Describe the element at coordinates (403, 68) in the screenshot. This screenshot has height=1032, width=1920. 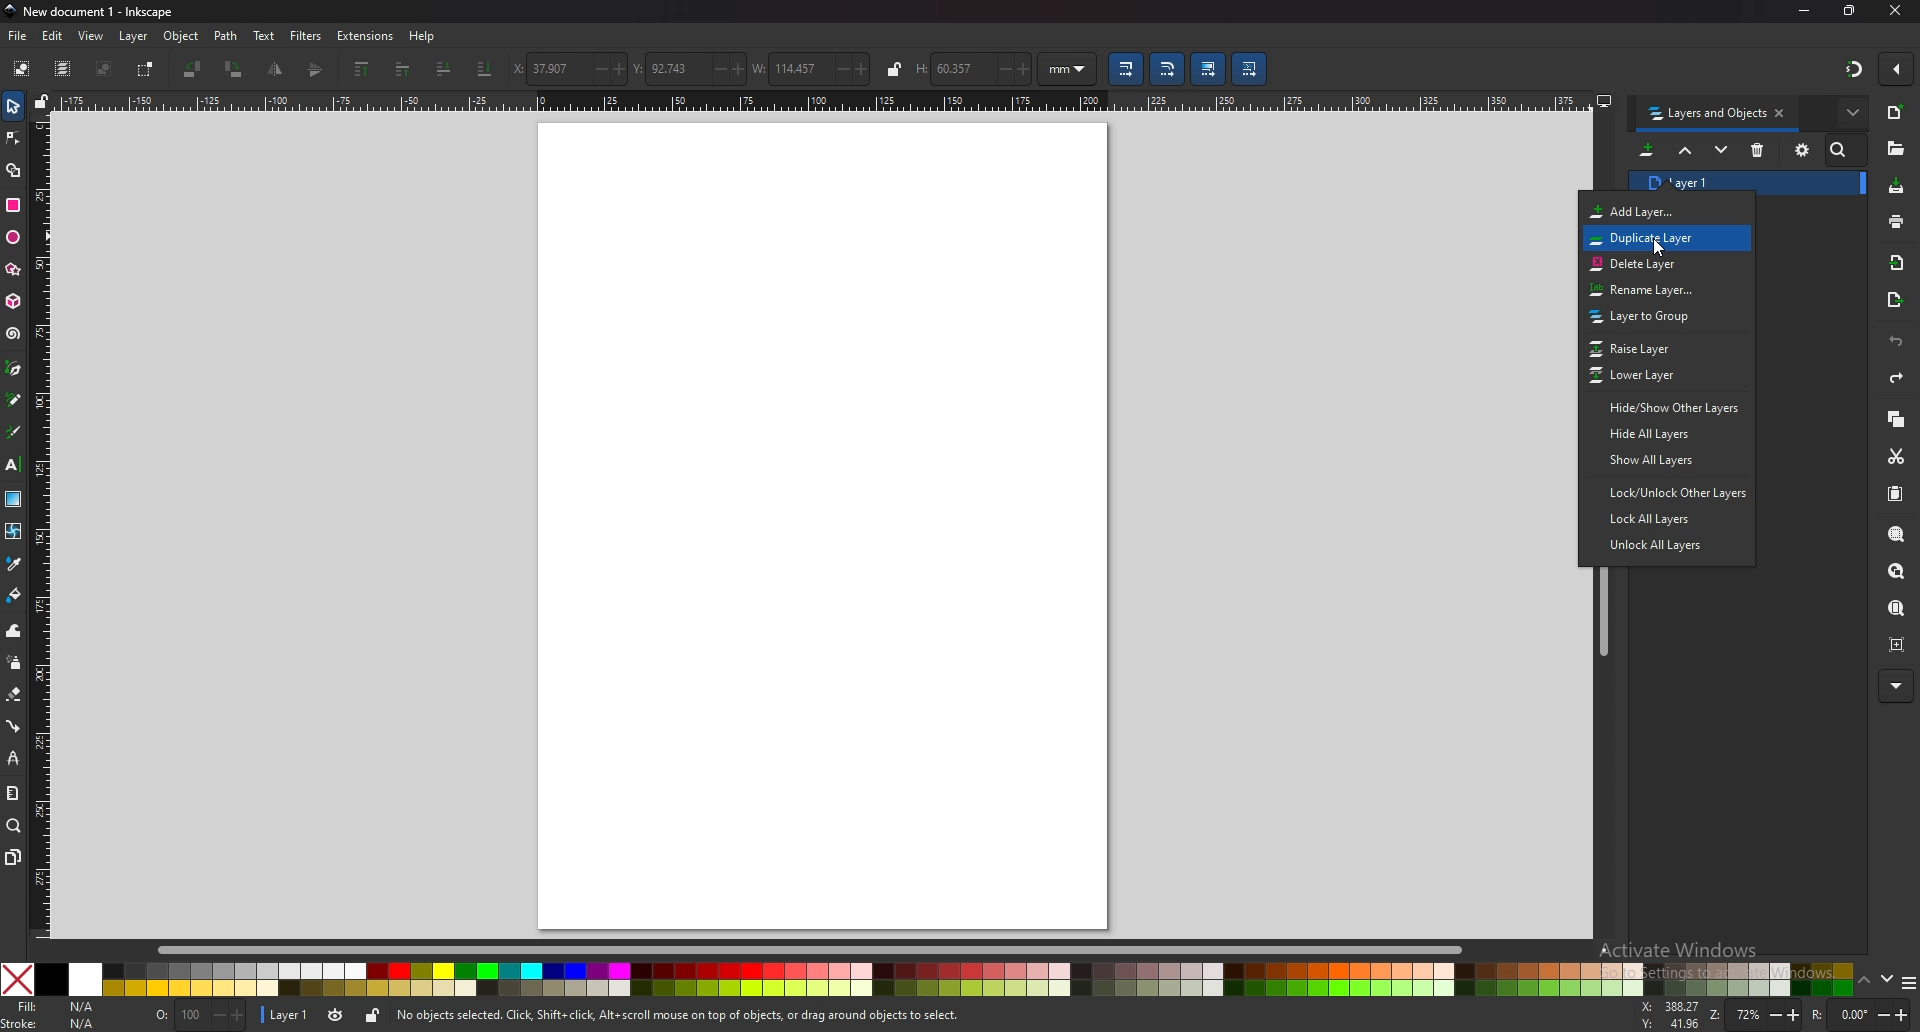
I see `raise one step` at that location.